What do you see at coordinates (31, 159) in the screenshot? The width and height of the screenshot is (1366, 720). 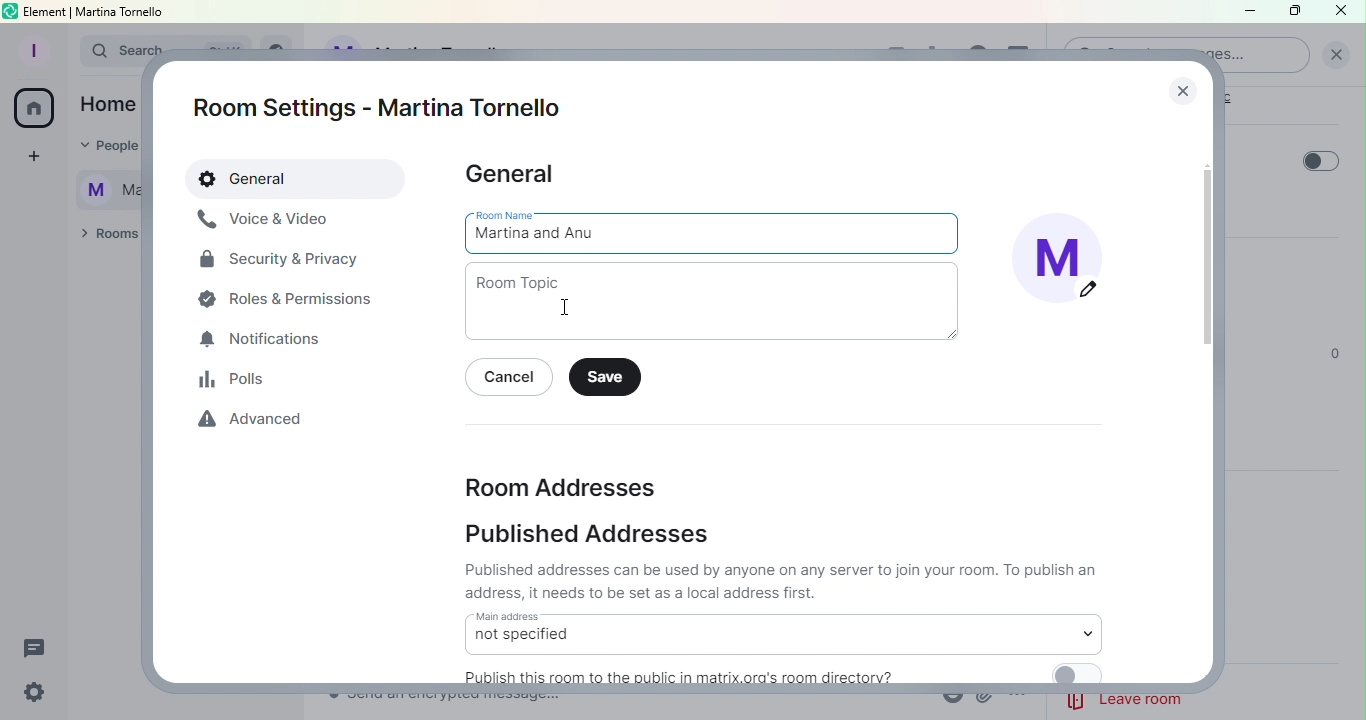 I see `Create a space` at bounding box center [31, 159].